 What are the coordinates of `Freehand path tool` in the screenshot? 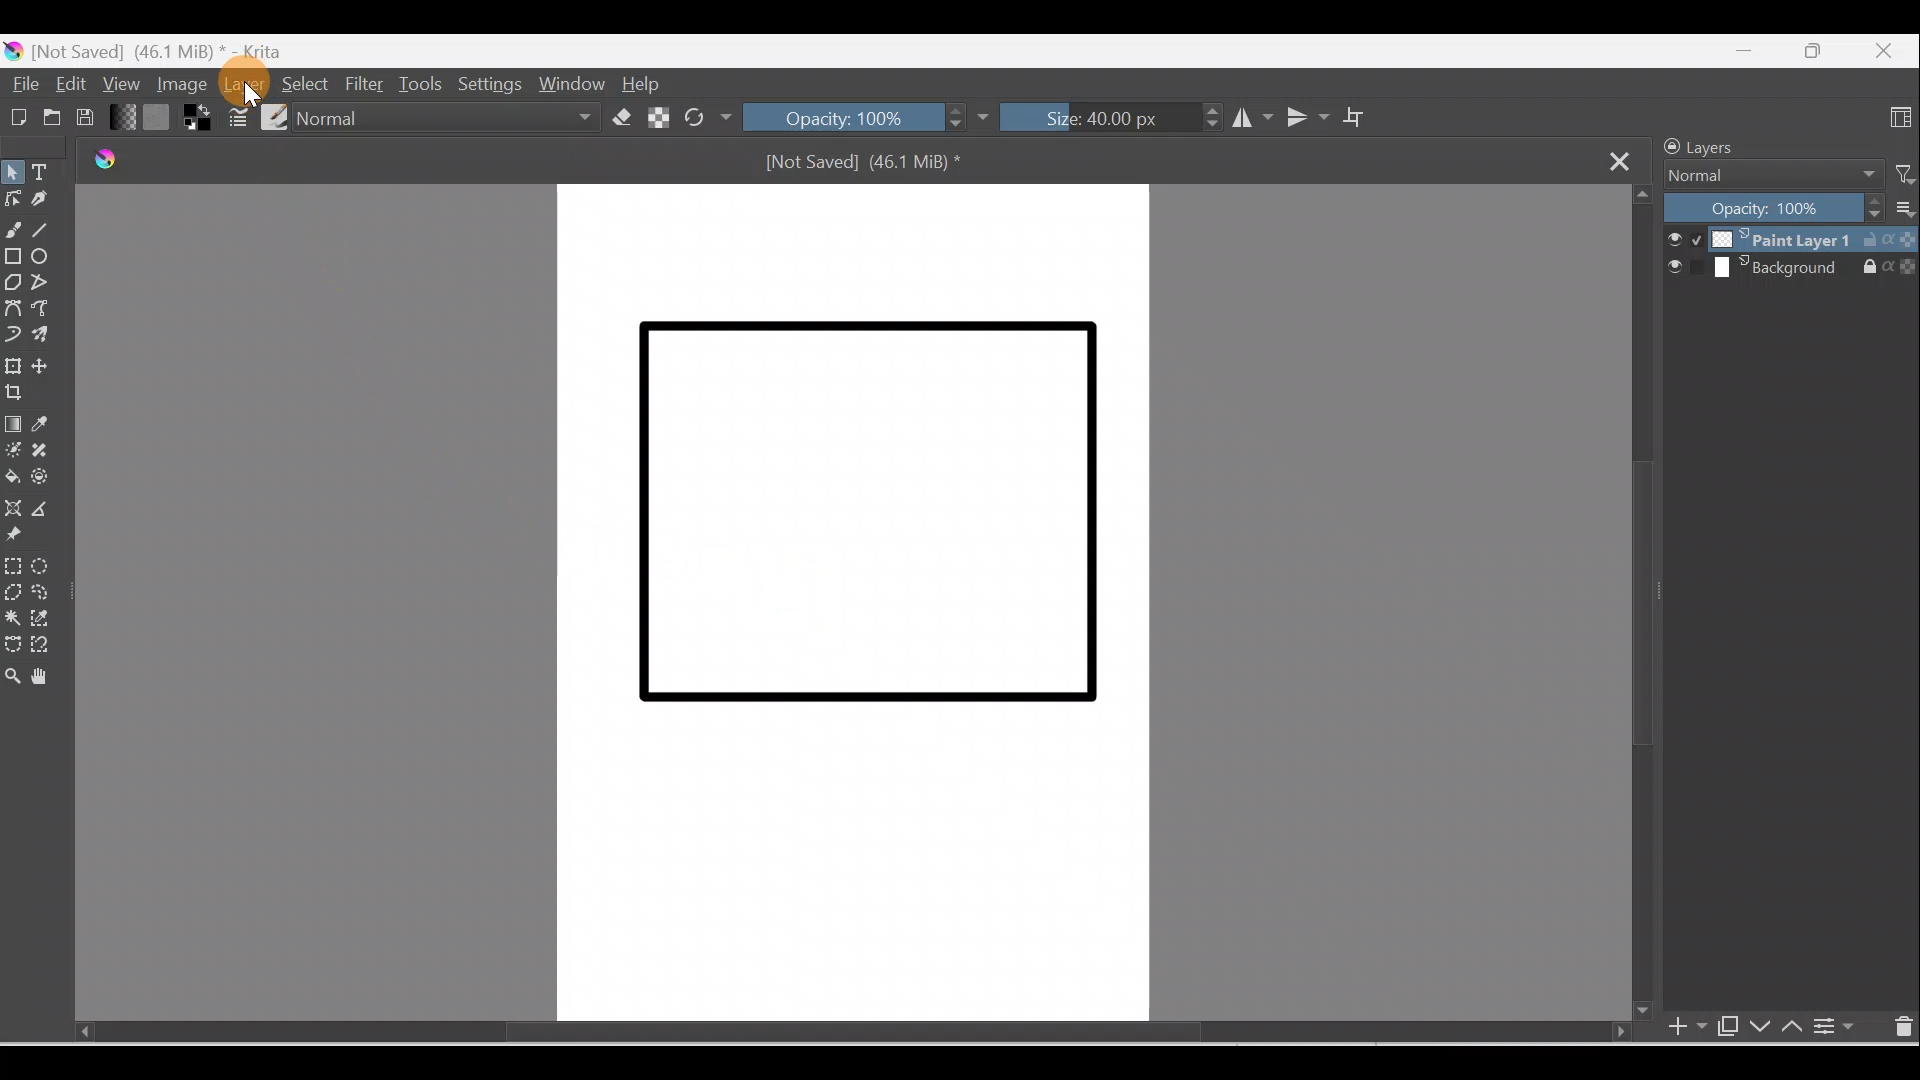 It's located at (50, 312).